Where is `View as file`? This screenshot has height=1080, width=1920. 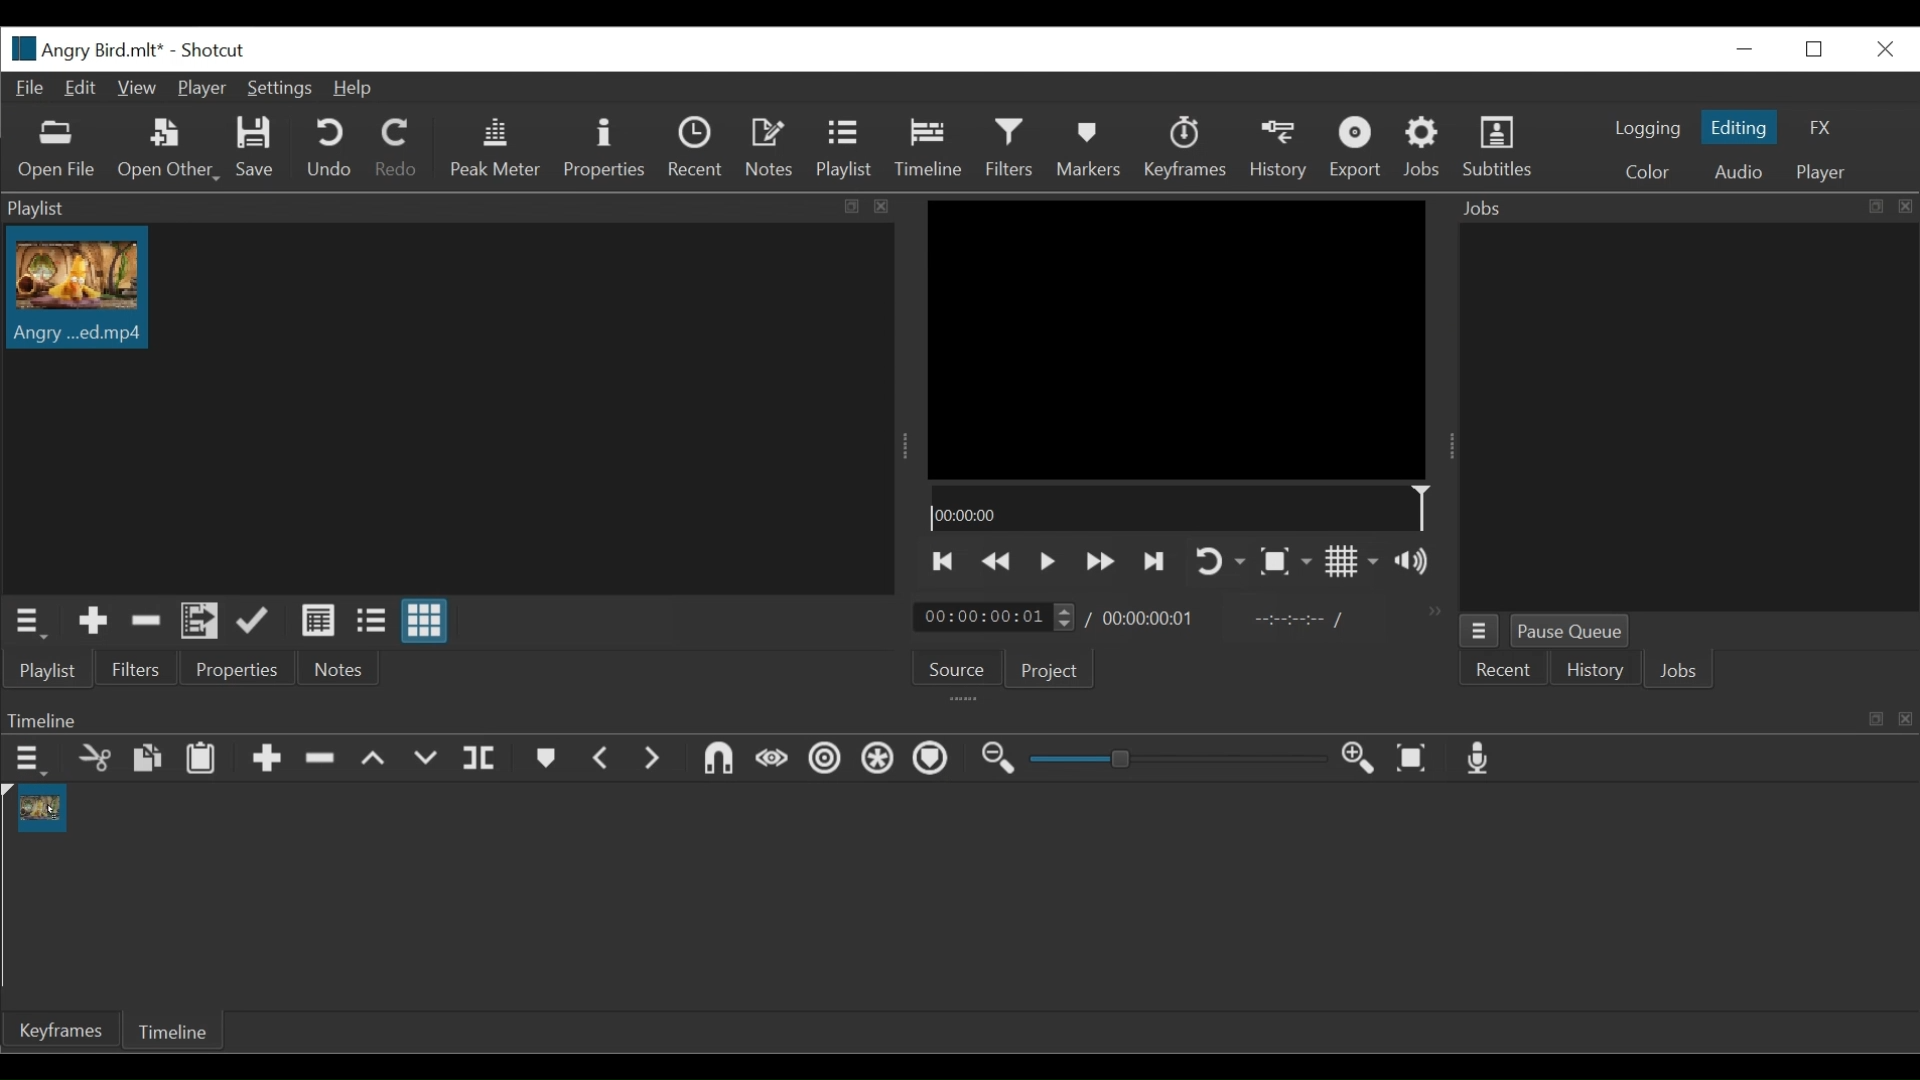
View as file is located at coordinates (371, 621).